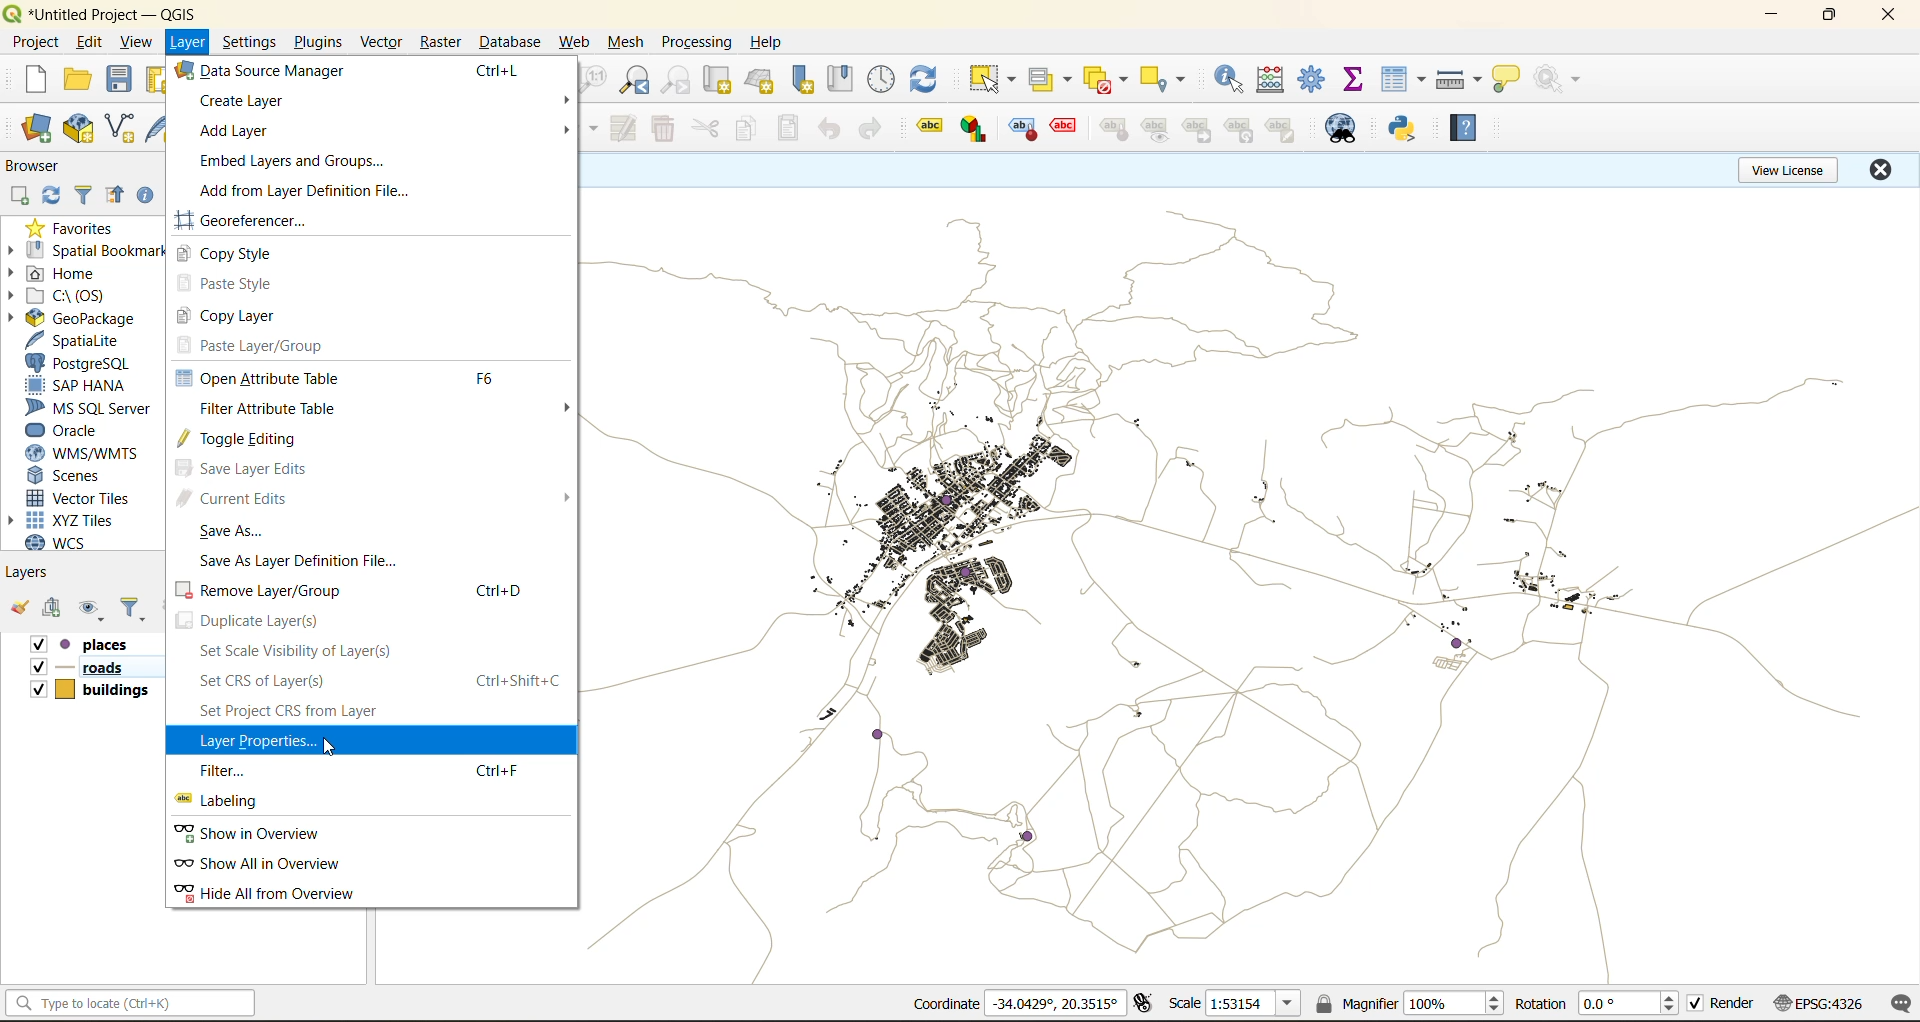 The image size is (1920, 1022). Describe the element at coordinates (36, 576) in the screenshot. I see `layers` at that location.